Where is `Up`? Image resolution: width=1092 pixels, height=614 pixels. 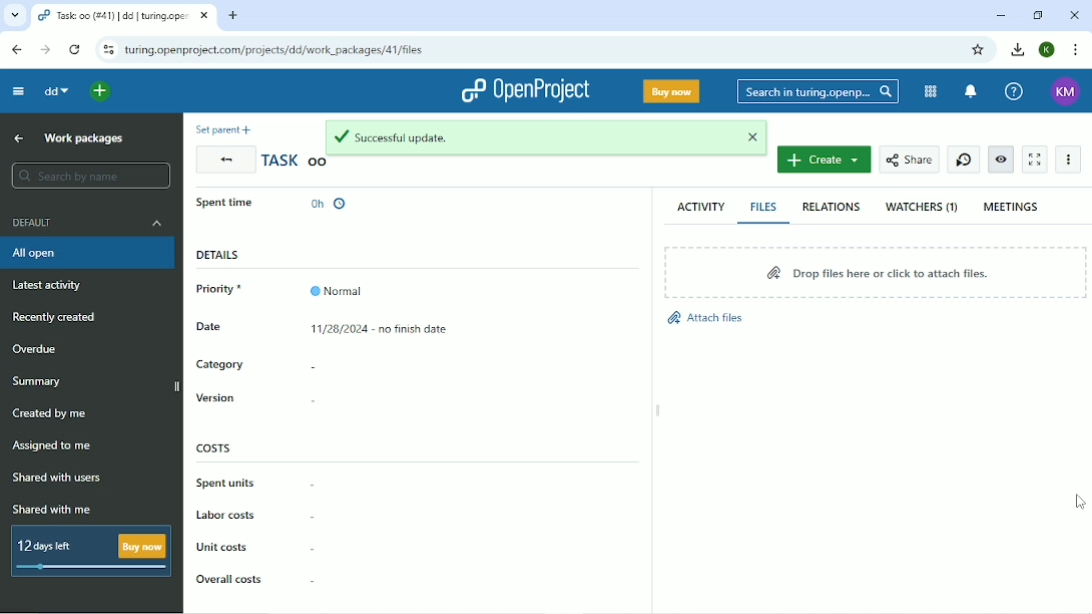
Up is located at coordinates (19, 139).